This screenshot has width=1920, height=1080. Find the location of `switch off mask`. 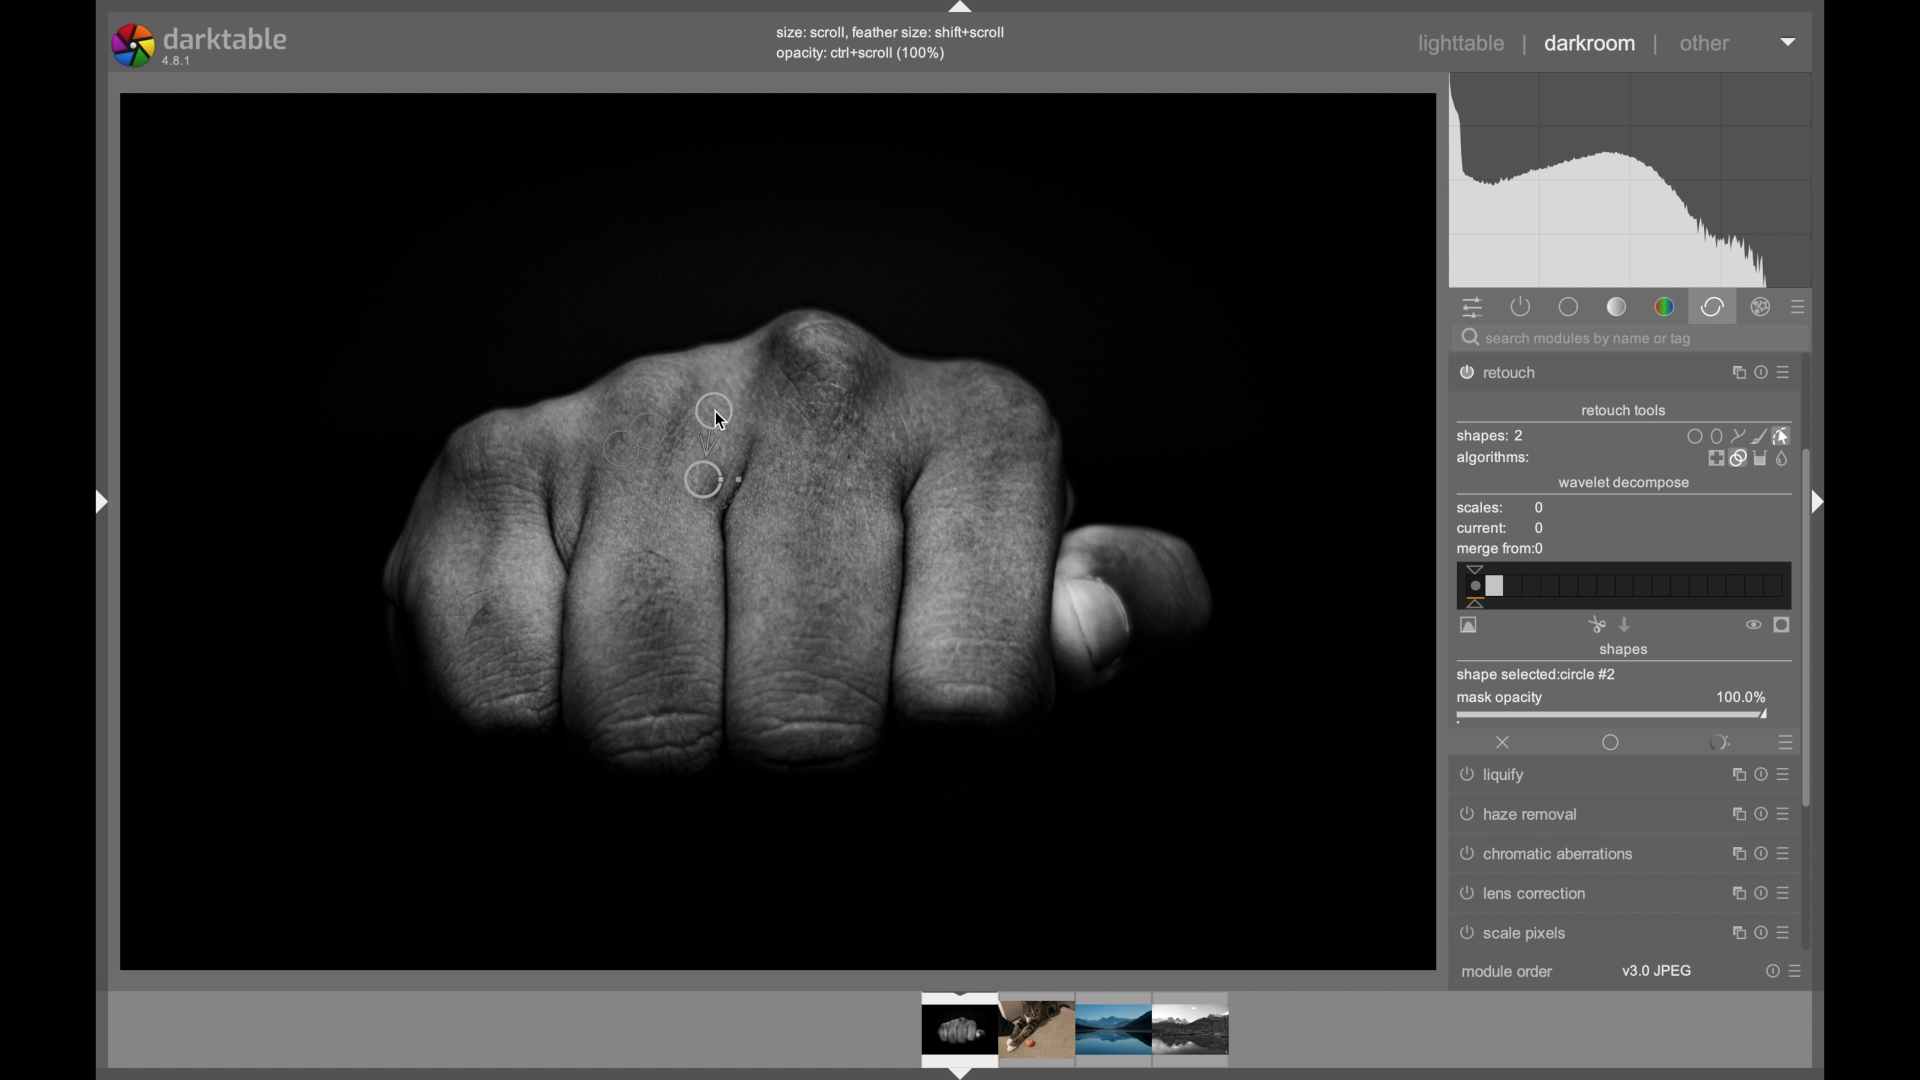

switch off mask is located at coordinates (1753, 625).